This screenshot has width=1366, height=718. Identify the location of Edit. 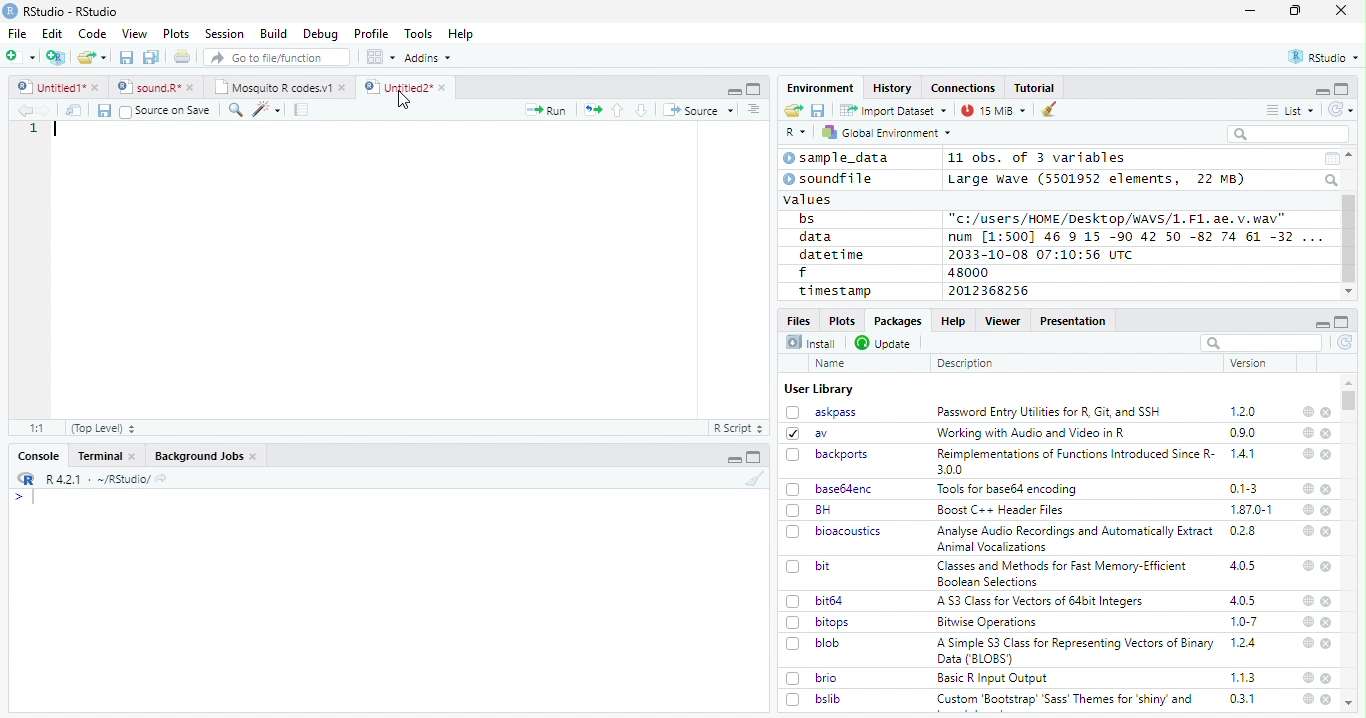
(52, 33).